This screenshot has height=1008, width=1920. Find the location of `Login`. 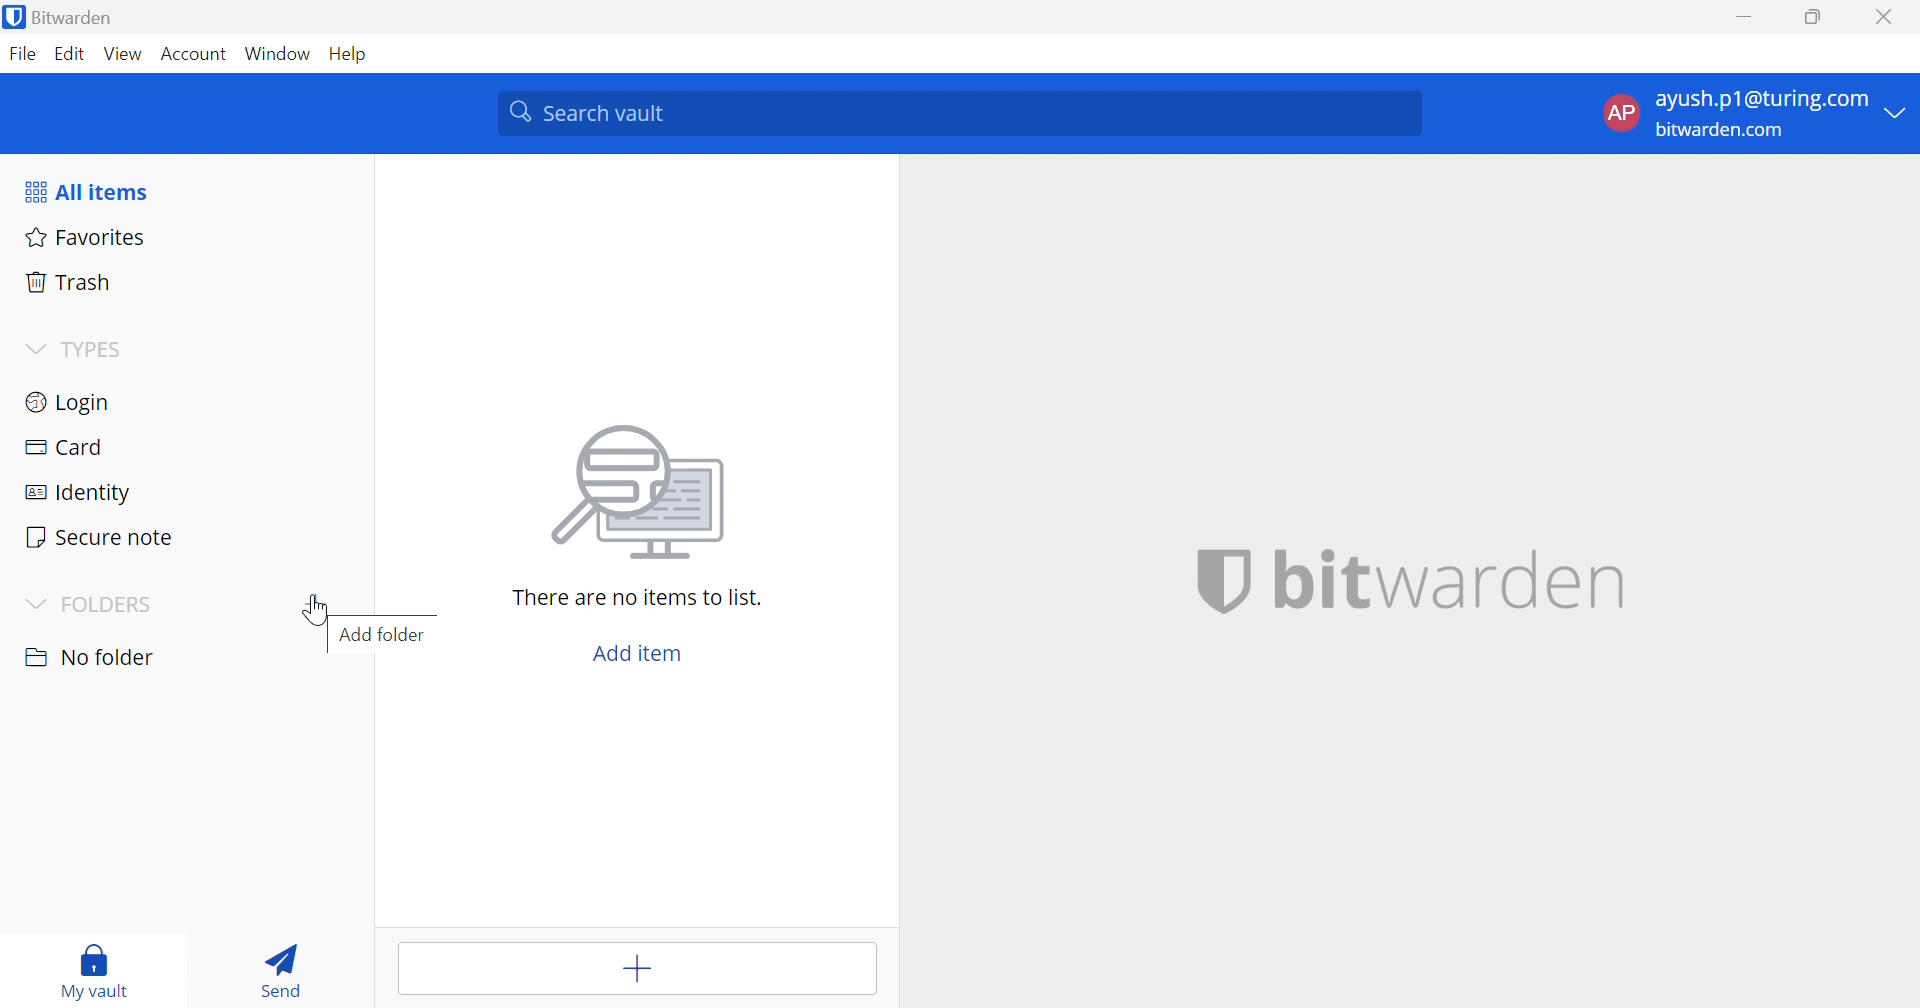

Login is located at coordinates (69, 405).